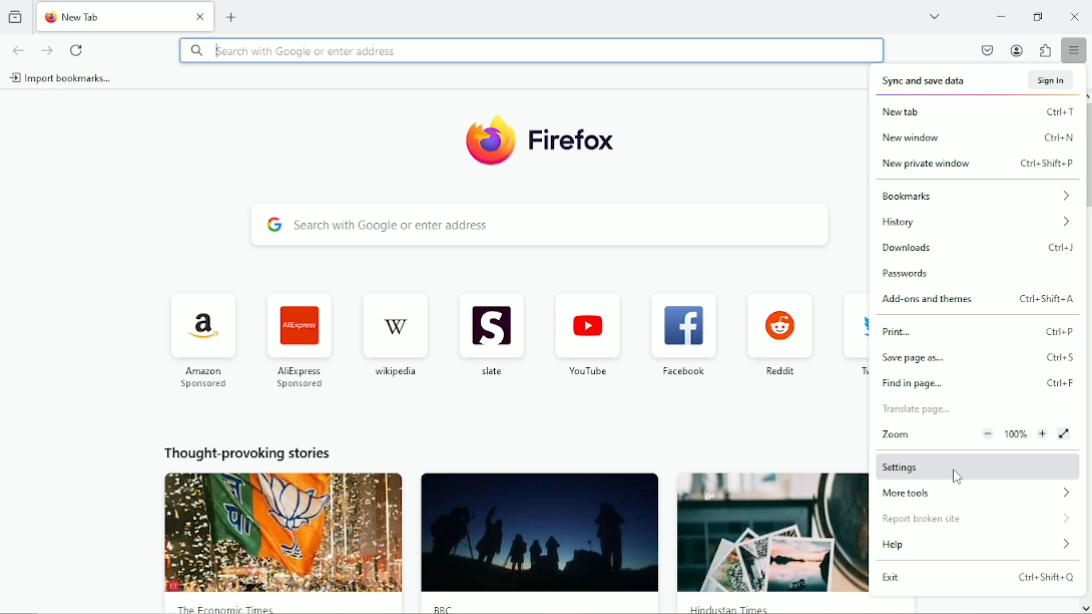  I want to click on View recent browsing, so click(17, 16).